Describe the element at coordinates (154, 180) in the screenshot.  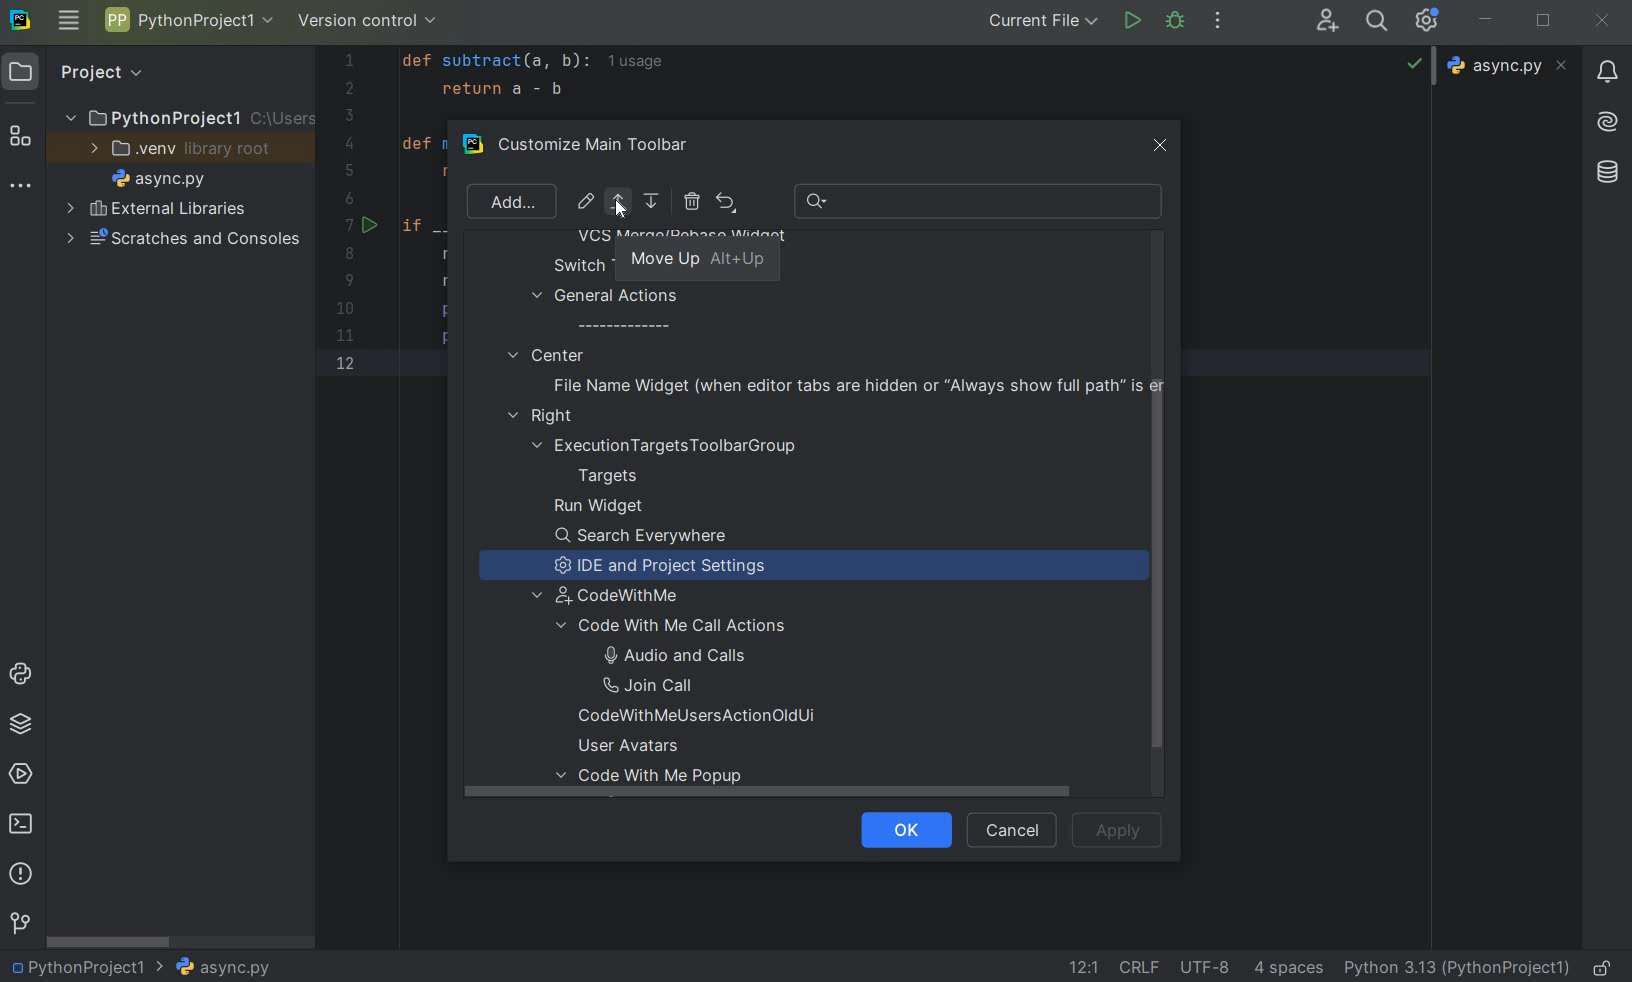
I see `FILE NAME` at that location.